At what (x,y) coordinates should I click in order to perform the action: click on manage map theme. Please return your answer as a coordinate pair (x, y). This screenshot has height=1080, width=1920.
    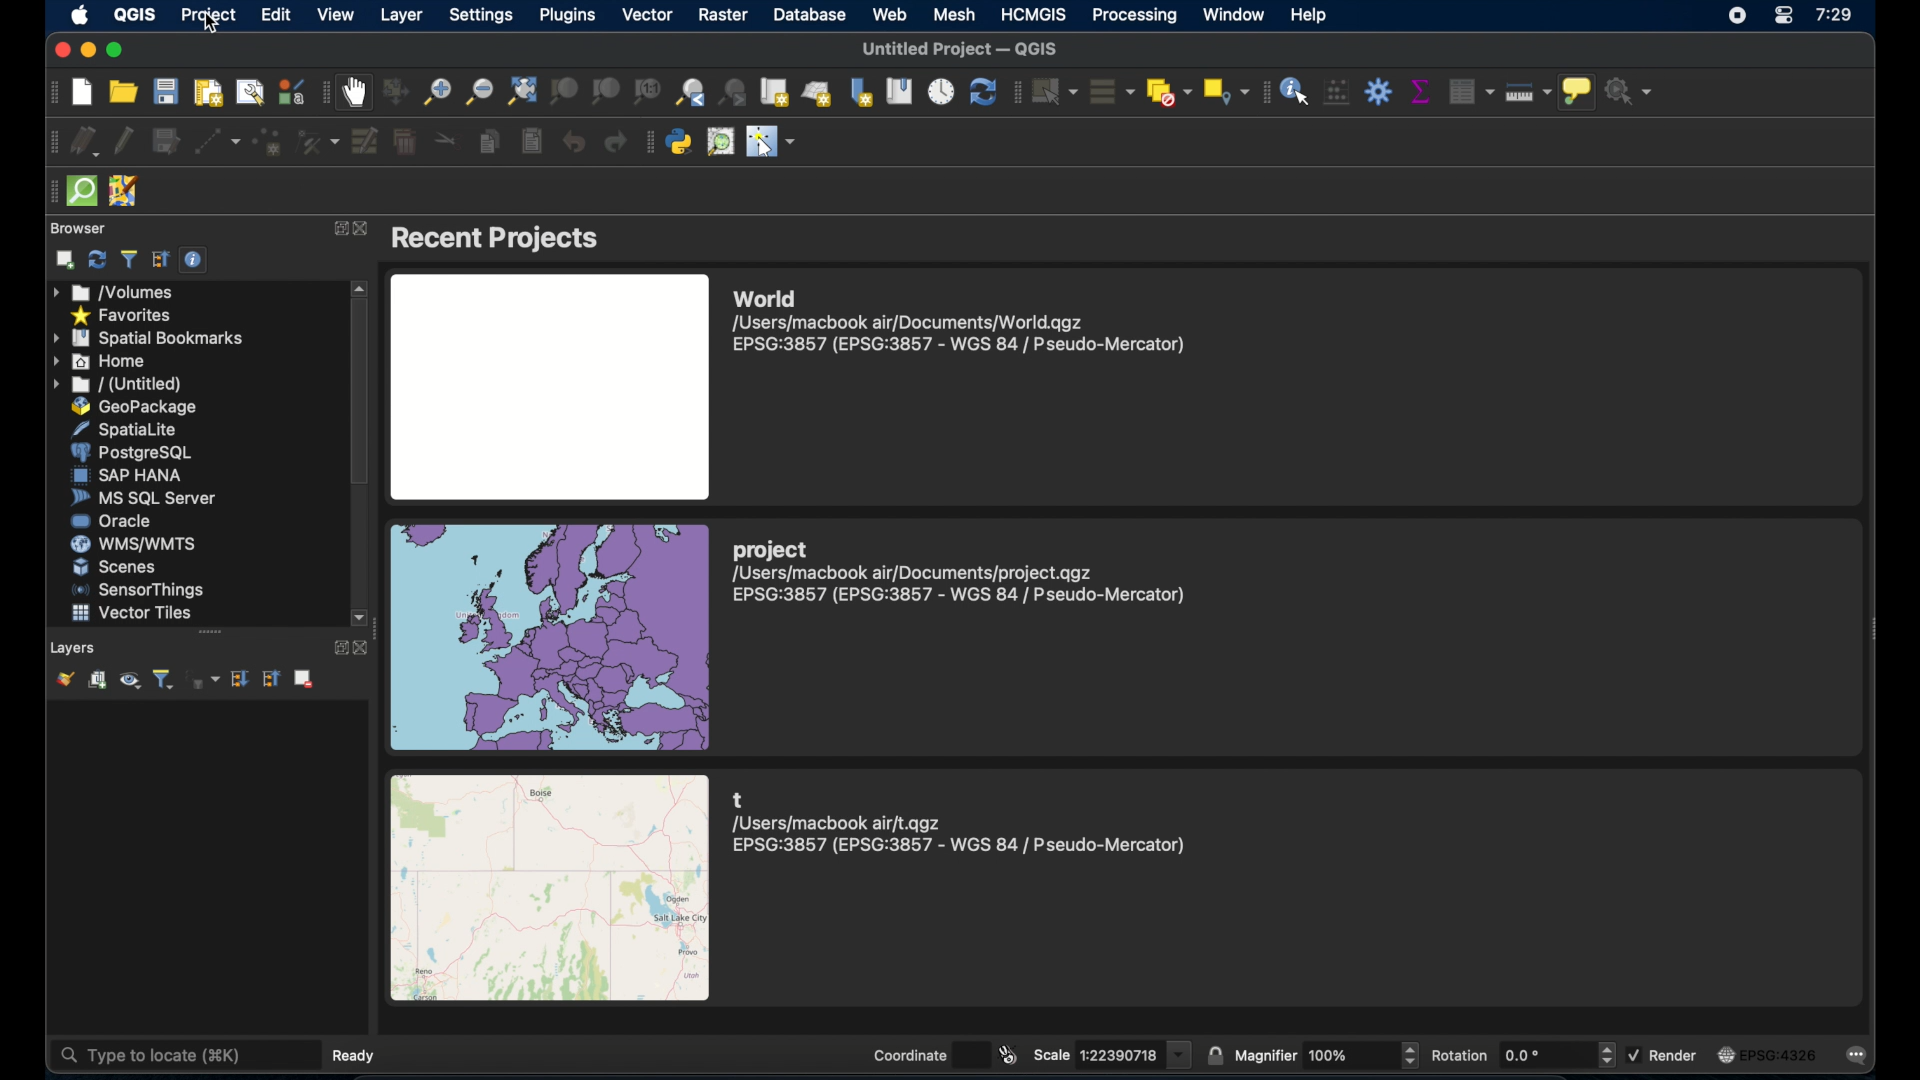
    Looking at the image, I should click on (129, 681).